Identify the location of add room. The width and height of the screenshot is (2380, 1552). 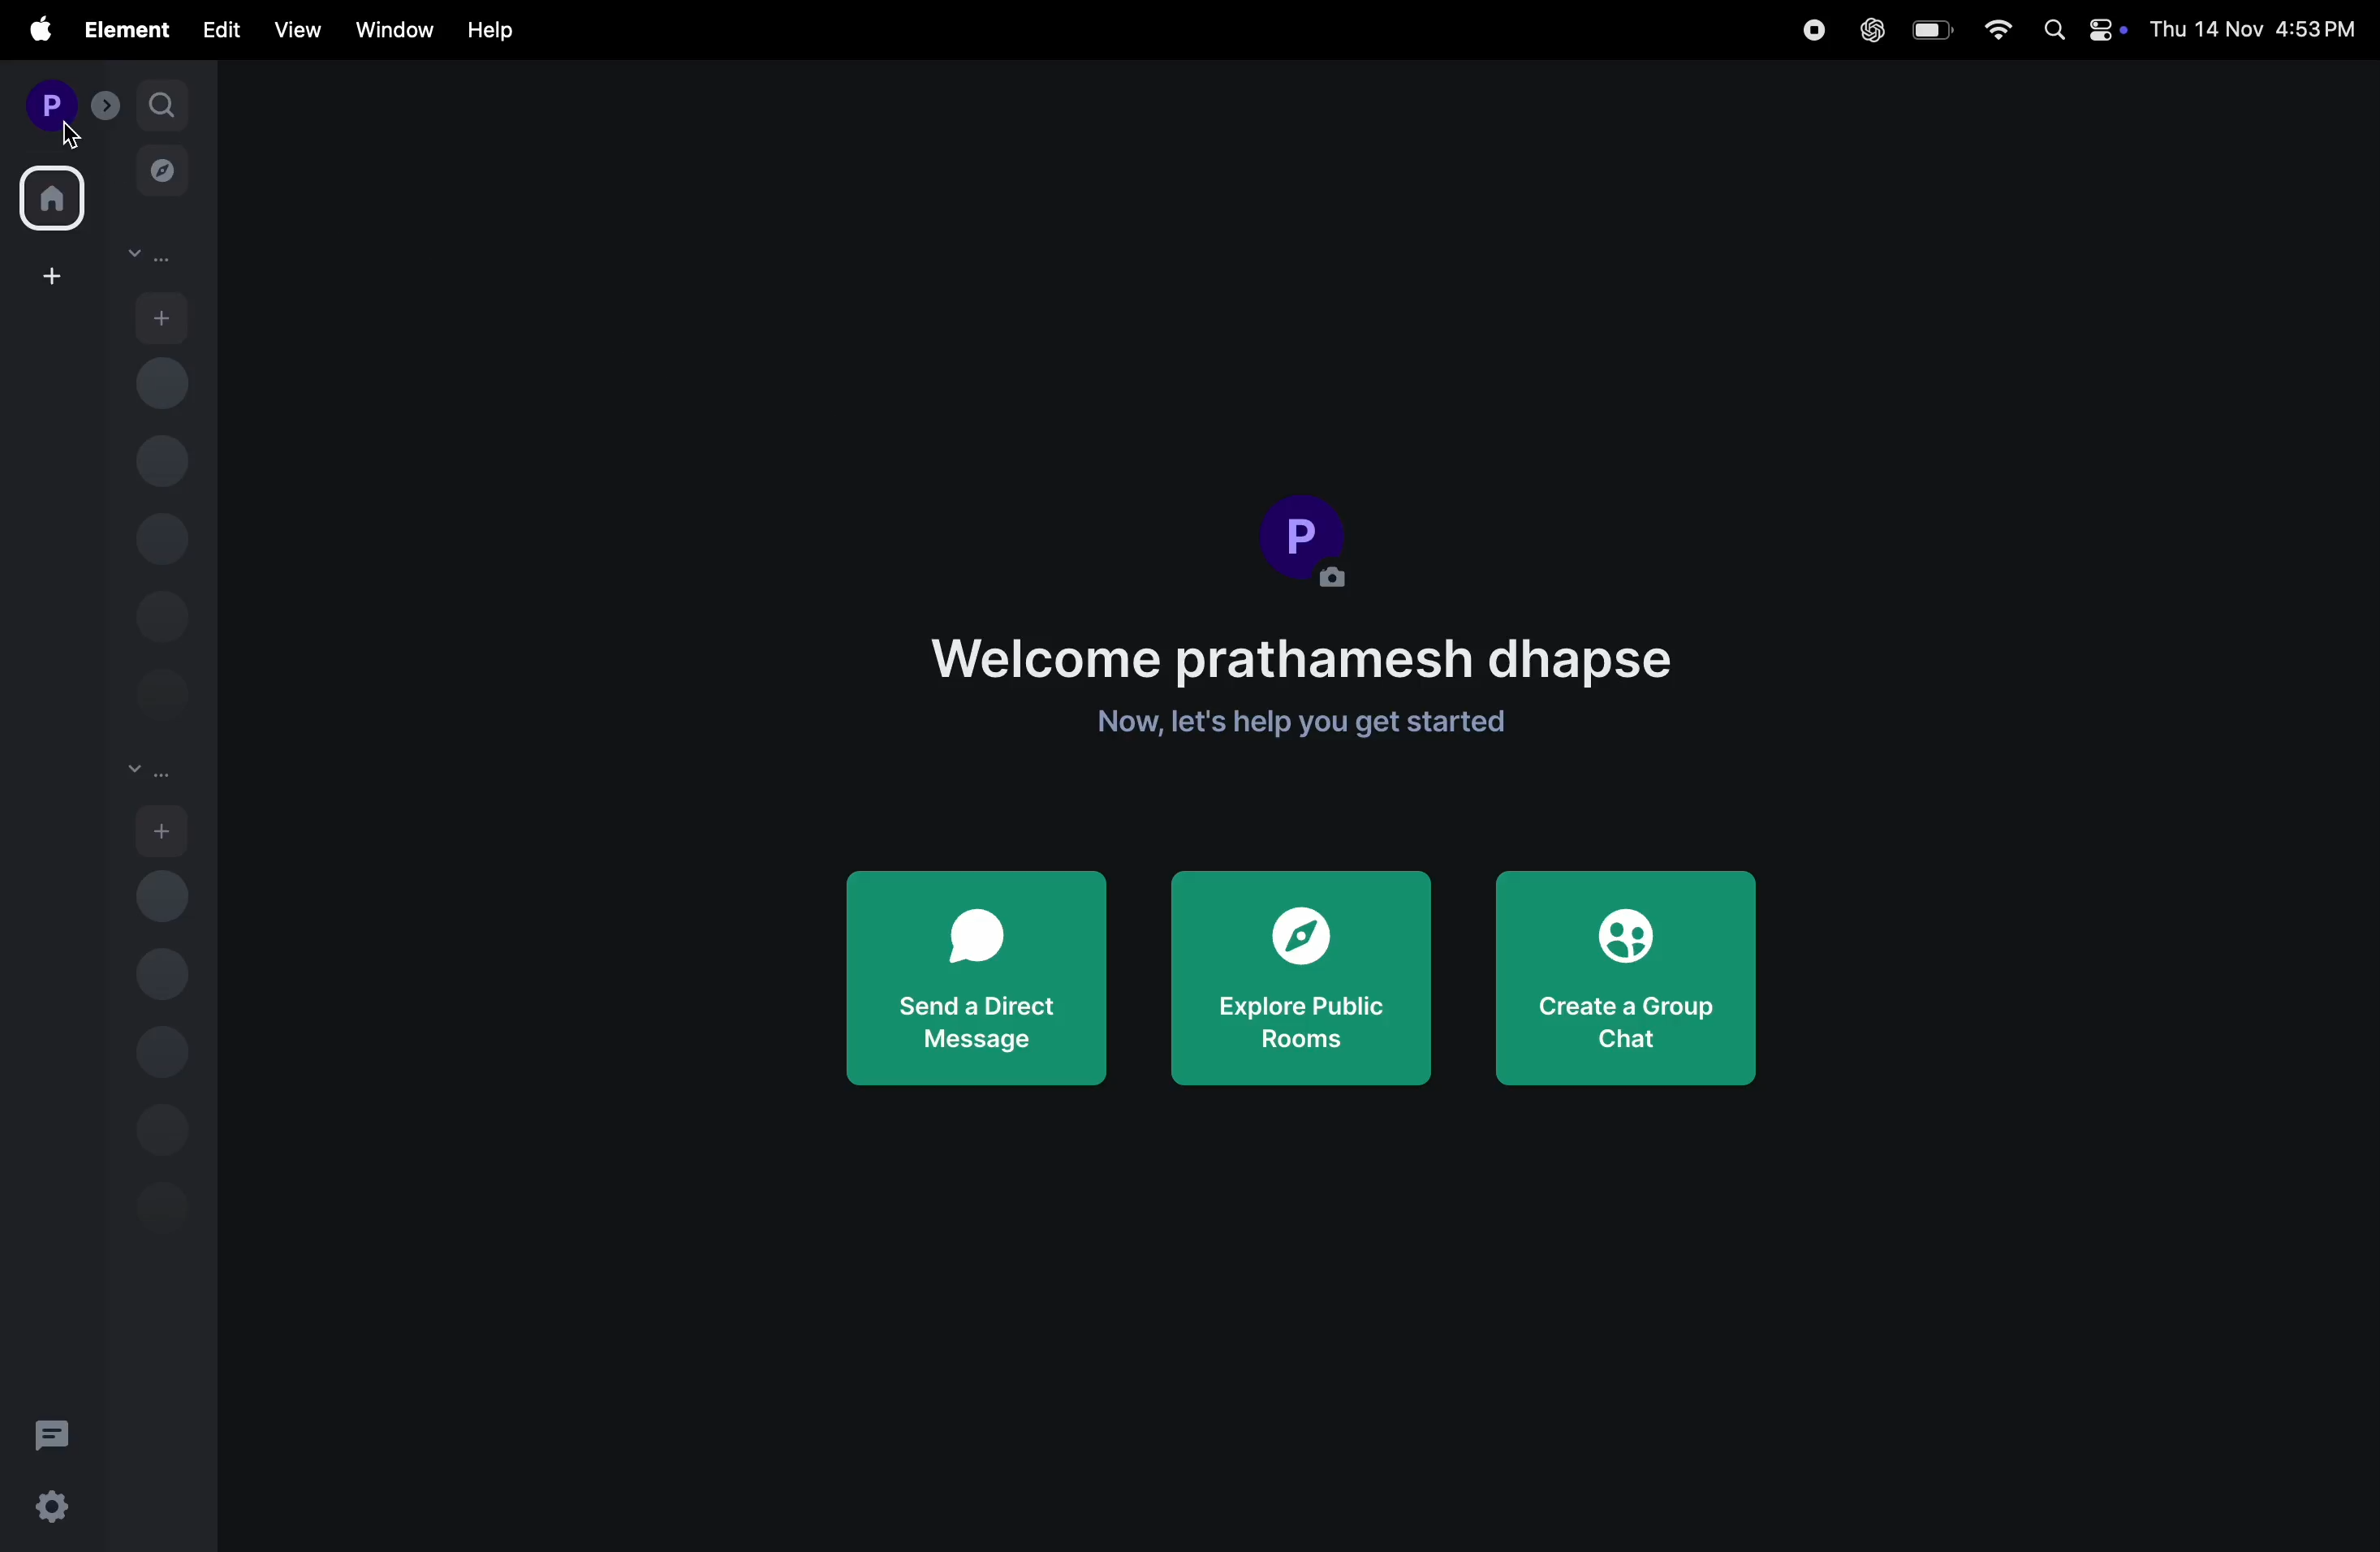
(166, 831).